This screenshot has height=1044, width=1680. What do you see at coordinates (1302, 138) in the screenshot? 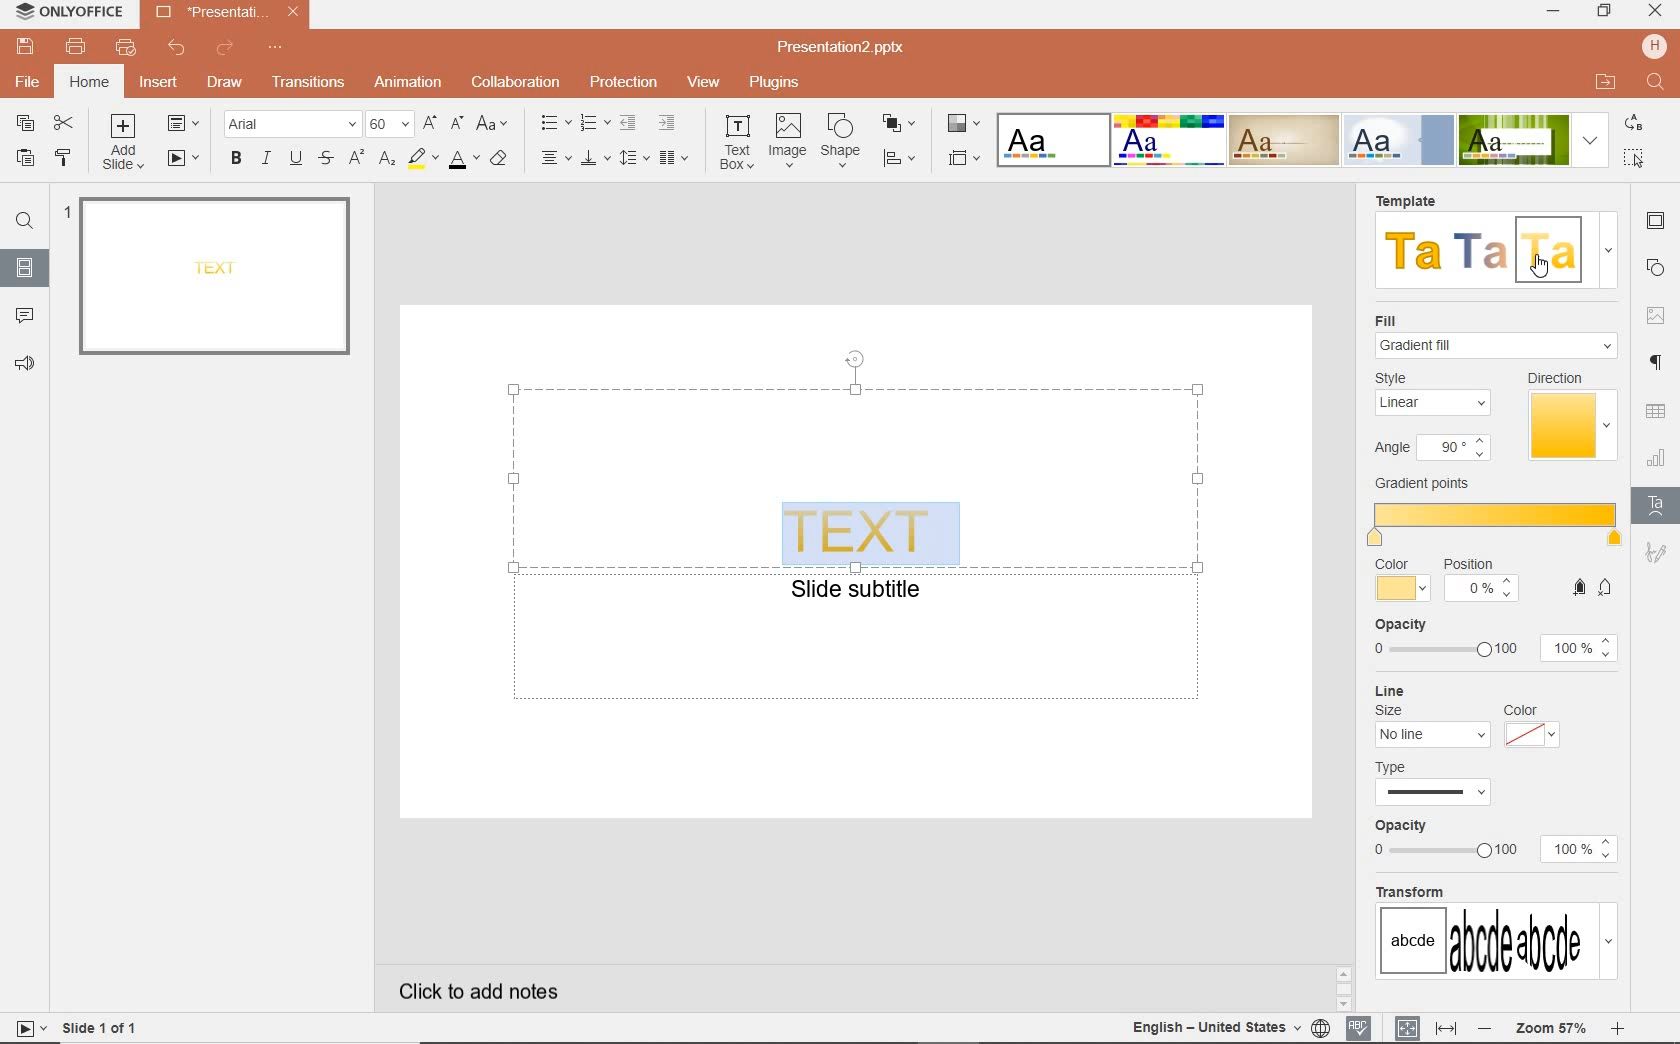
I see `TEXT EFFECTS` at bounding box center [1302, 138].